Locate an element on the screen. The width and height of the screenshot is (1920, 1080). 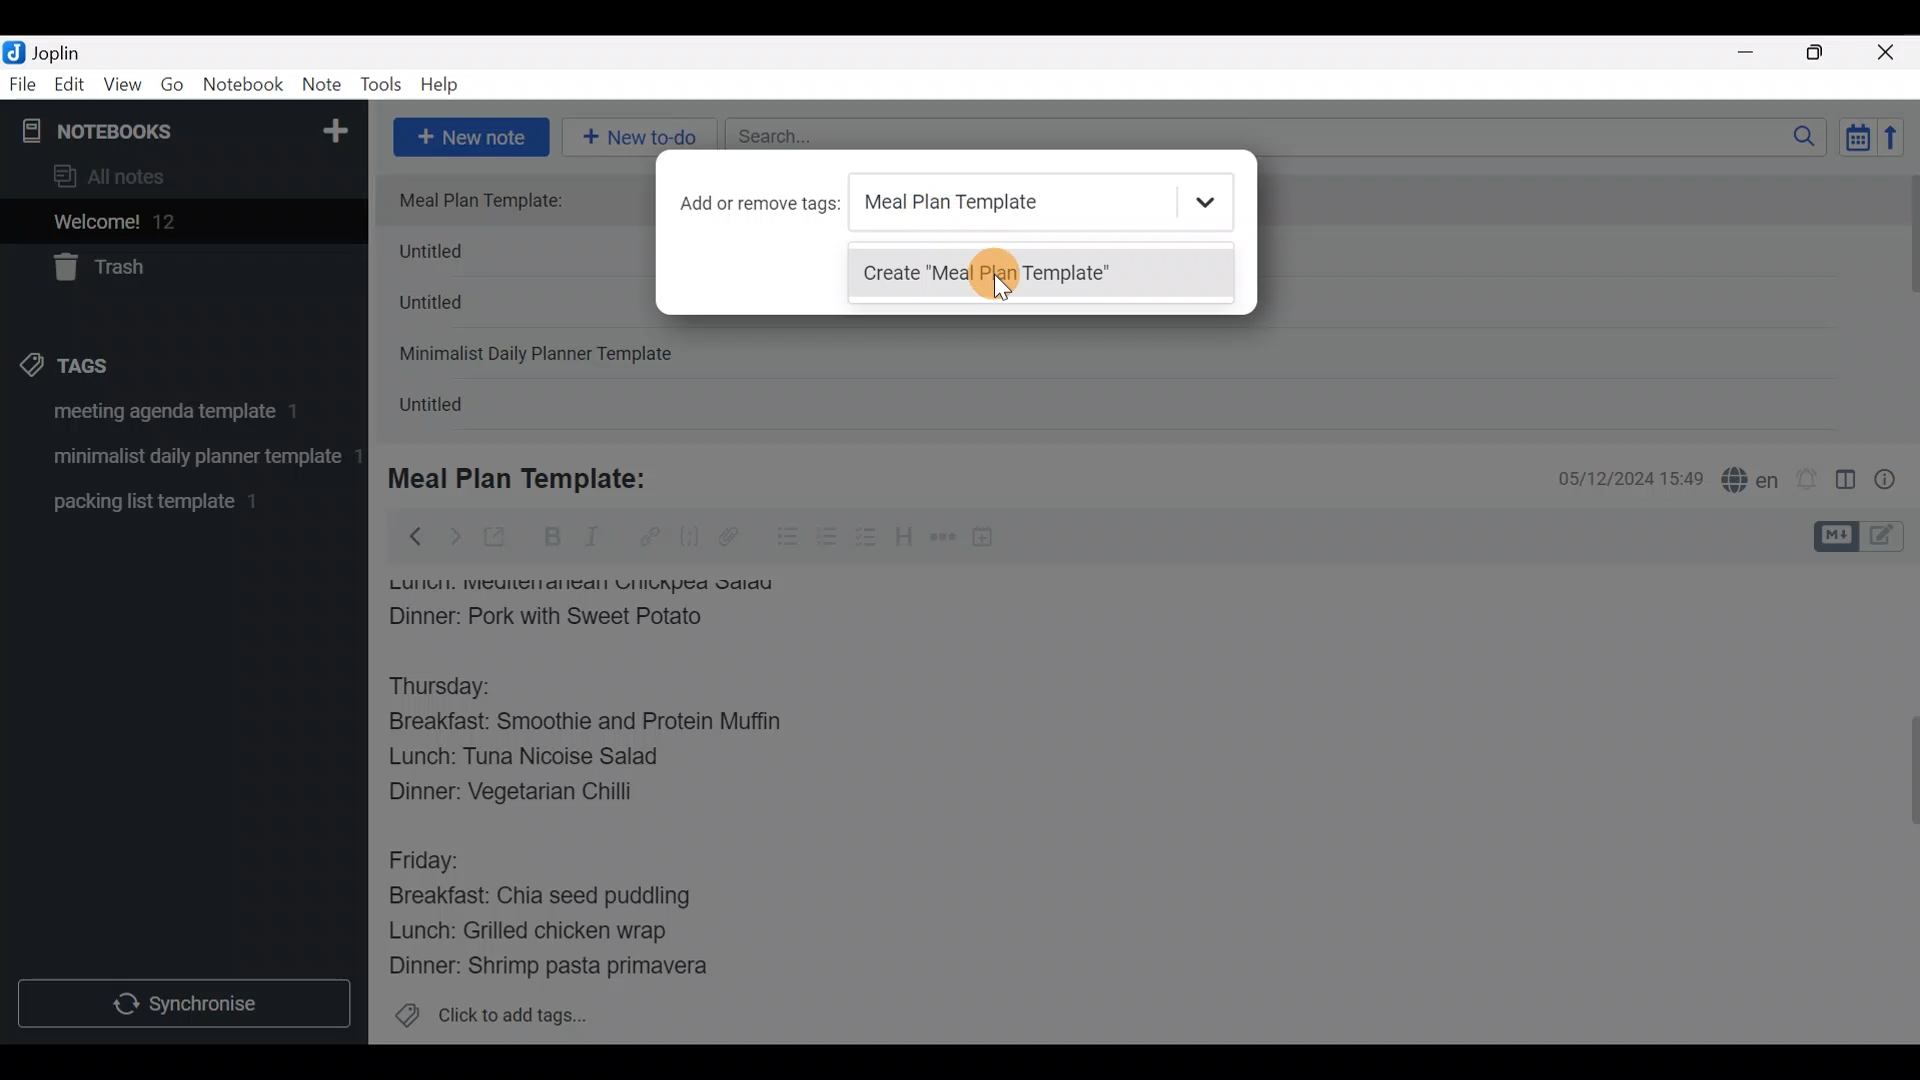
Maximize is located at coordinates (1827, 53).